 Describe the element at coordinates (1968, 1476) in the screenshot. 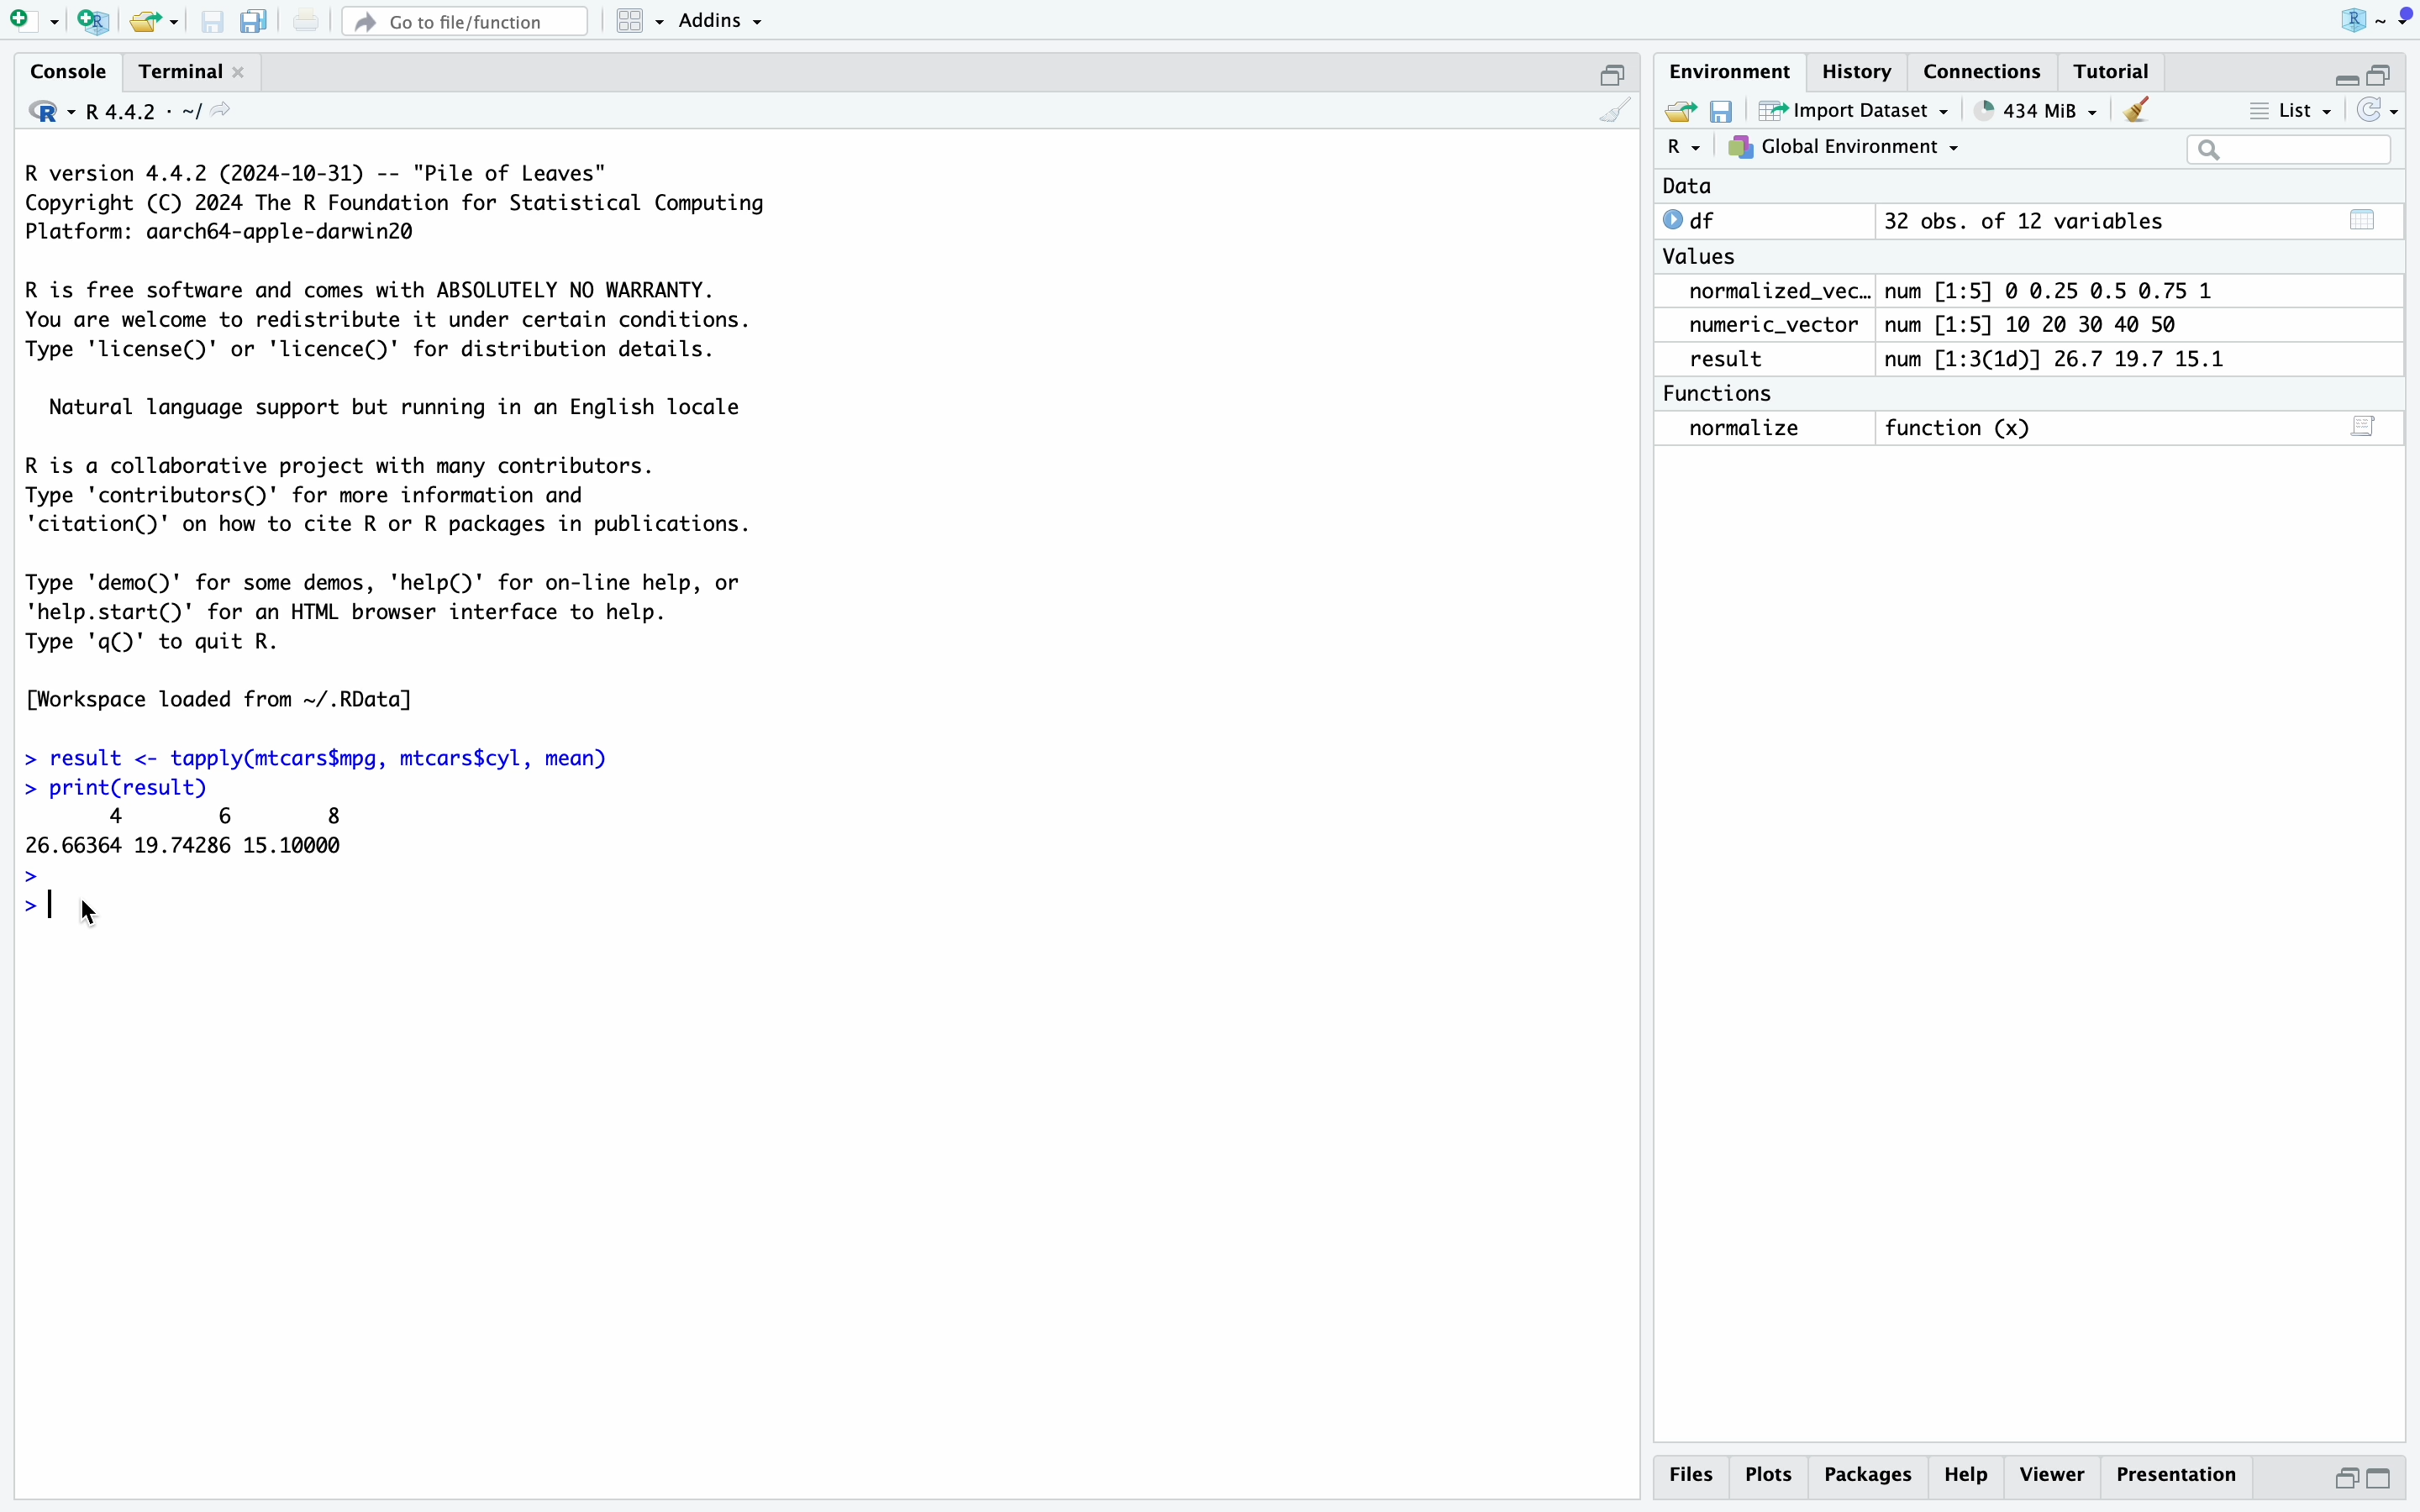

I see `Help` at that location.